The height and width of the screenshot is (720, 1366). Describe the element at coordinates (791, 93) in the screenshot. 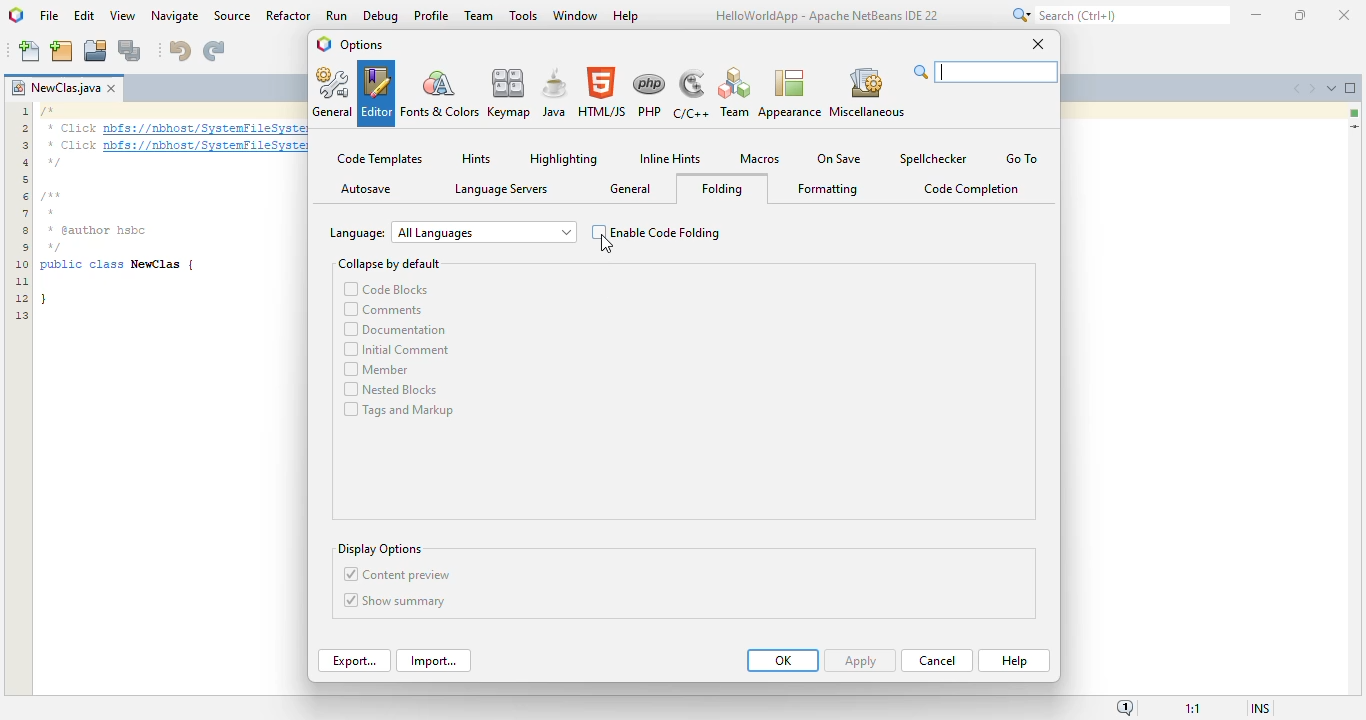

I see `appearance` at that location.